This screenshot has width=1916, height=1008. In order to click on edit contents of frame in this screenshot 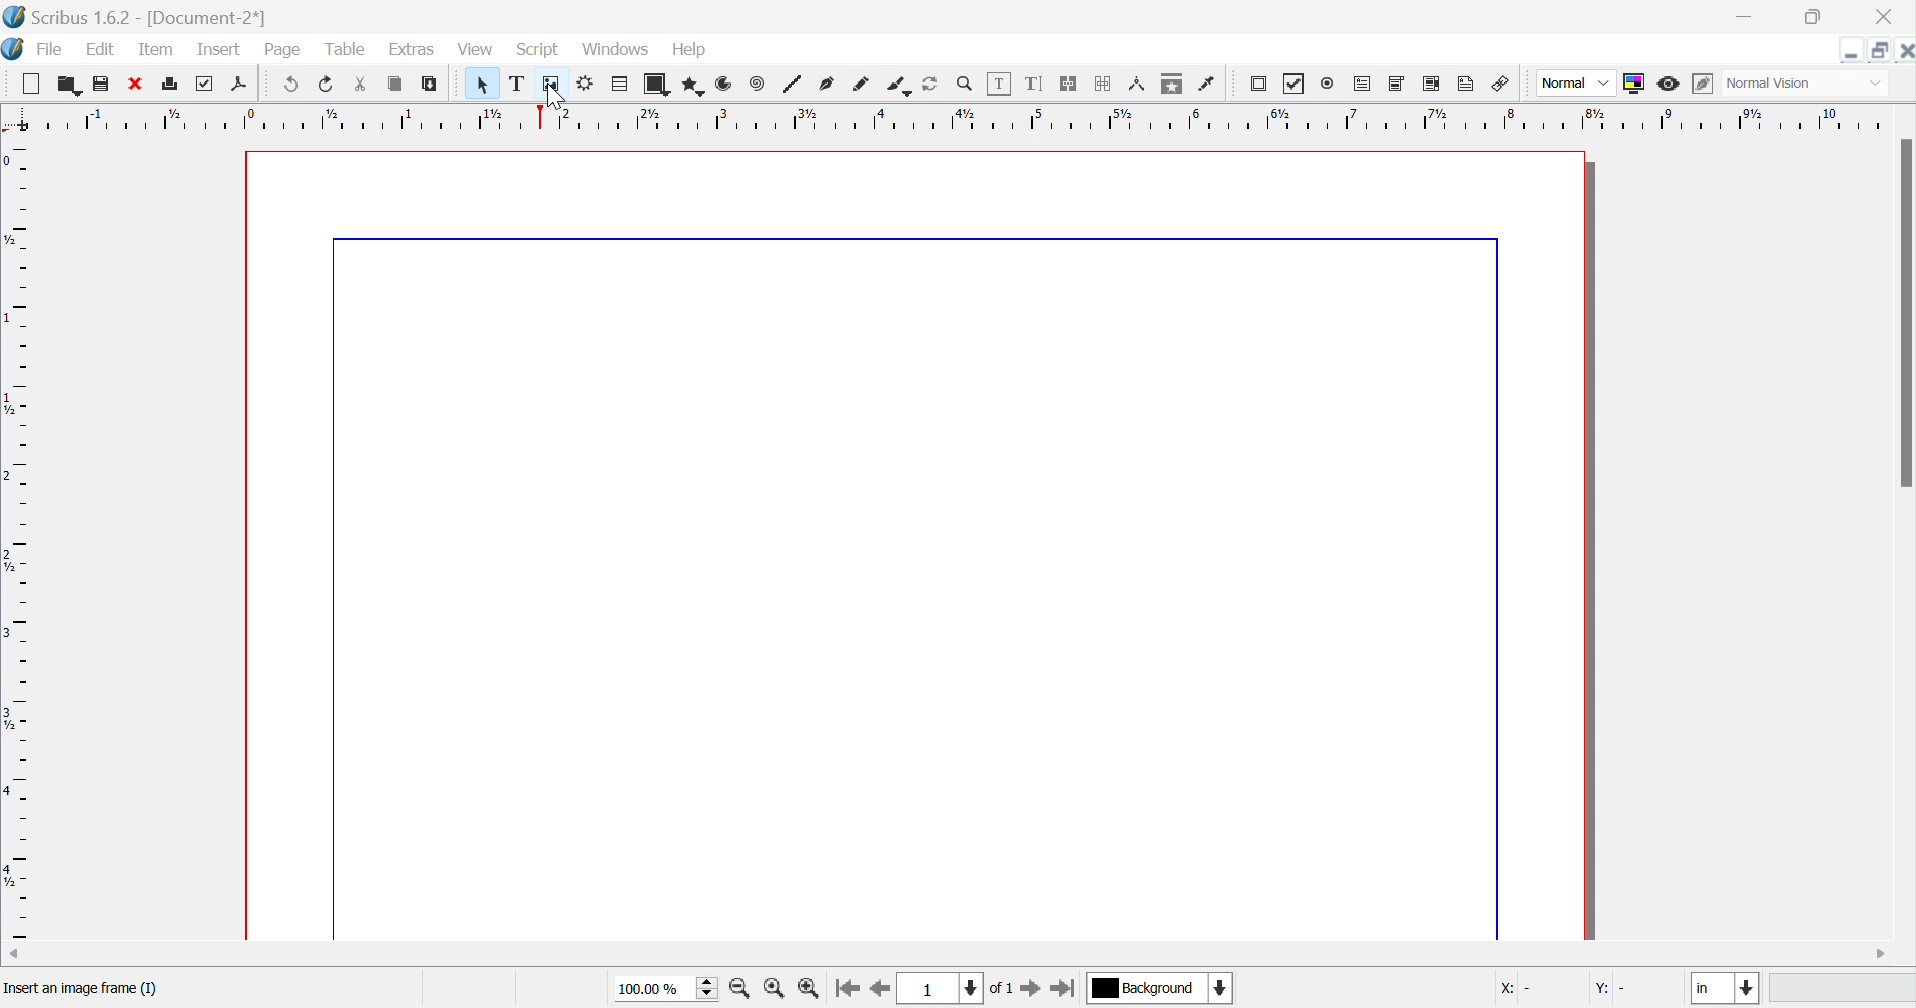, I will do `click(999, 81)`.